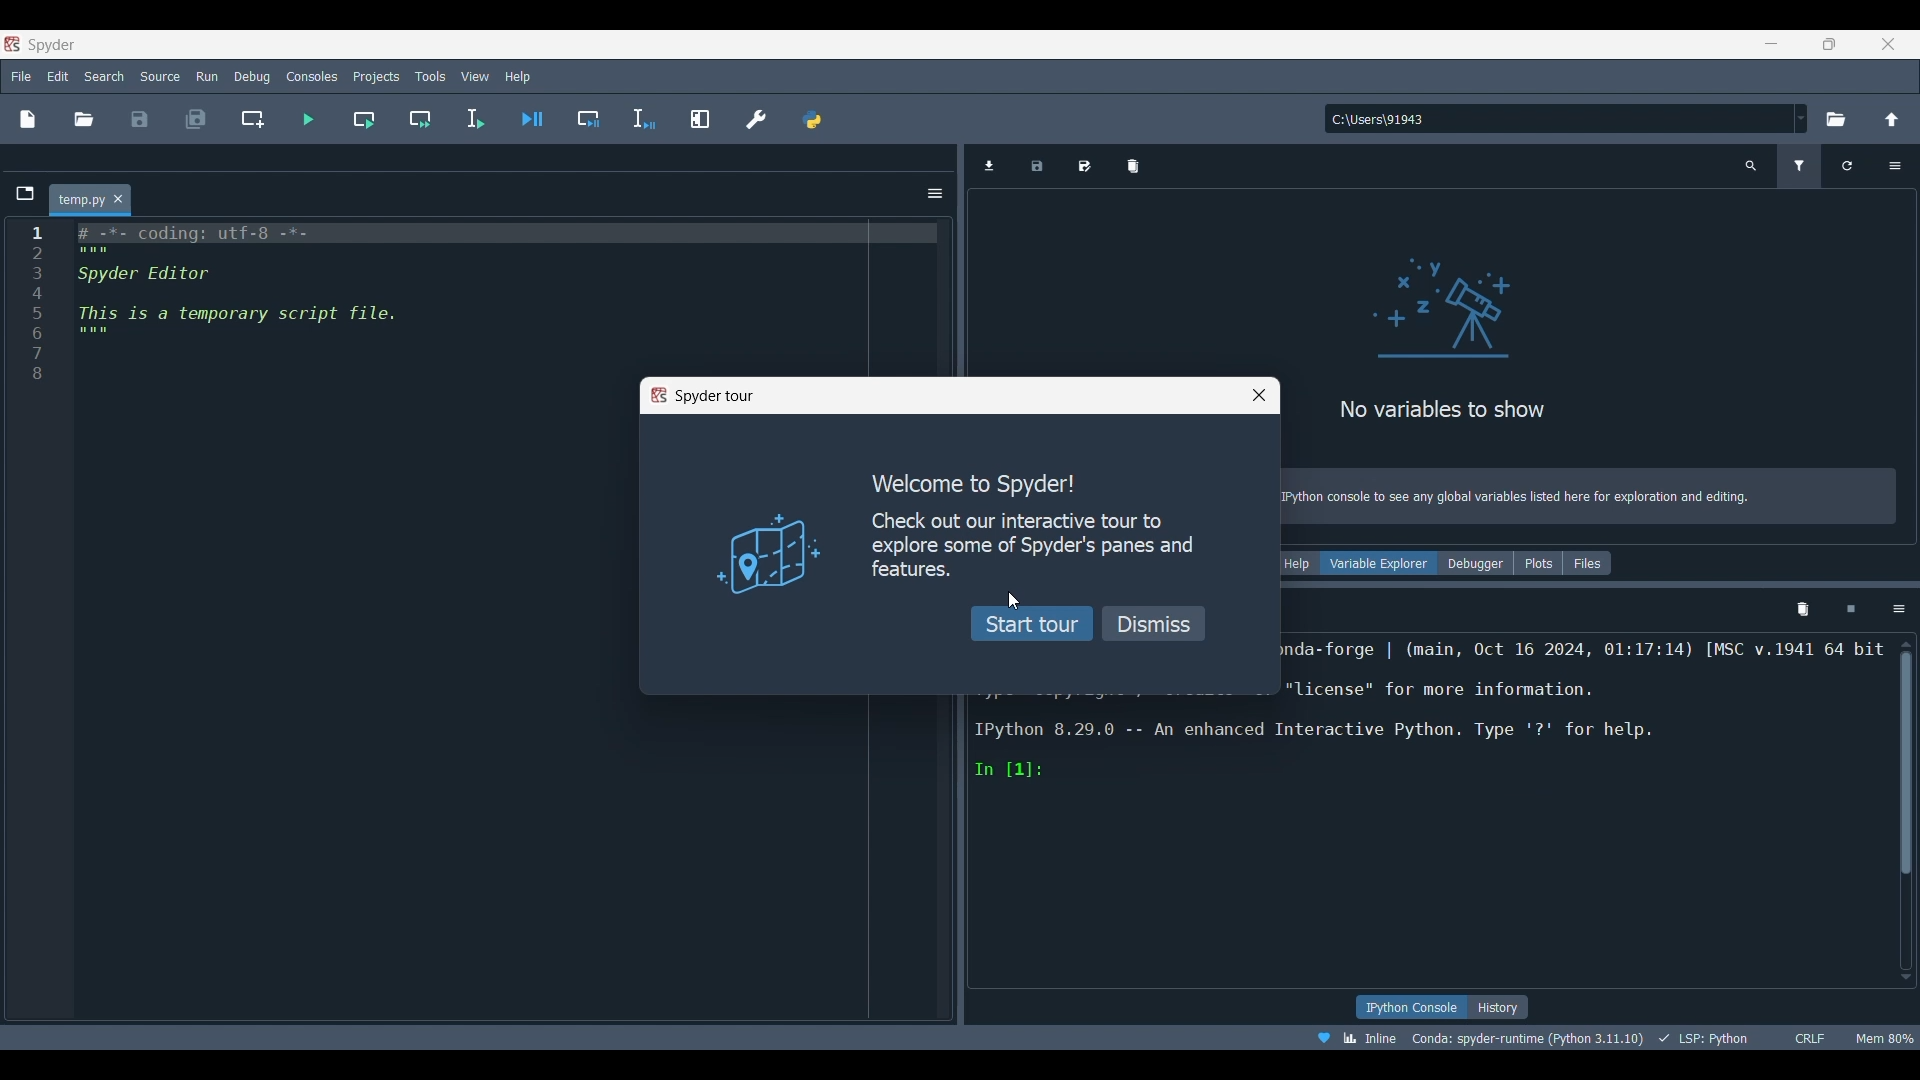  I want to click on Change to parent directory, so click(1892, 119).